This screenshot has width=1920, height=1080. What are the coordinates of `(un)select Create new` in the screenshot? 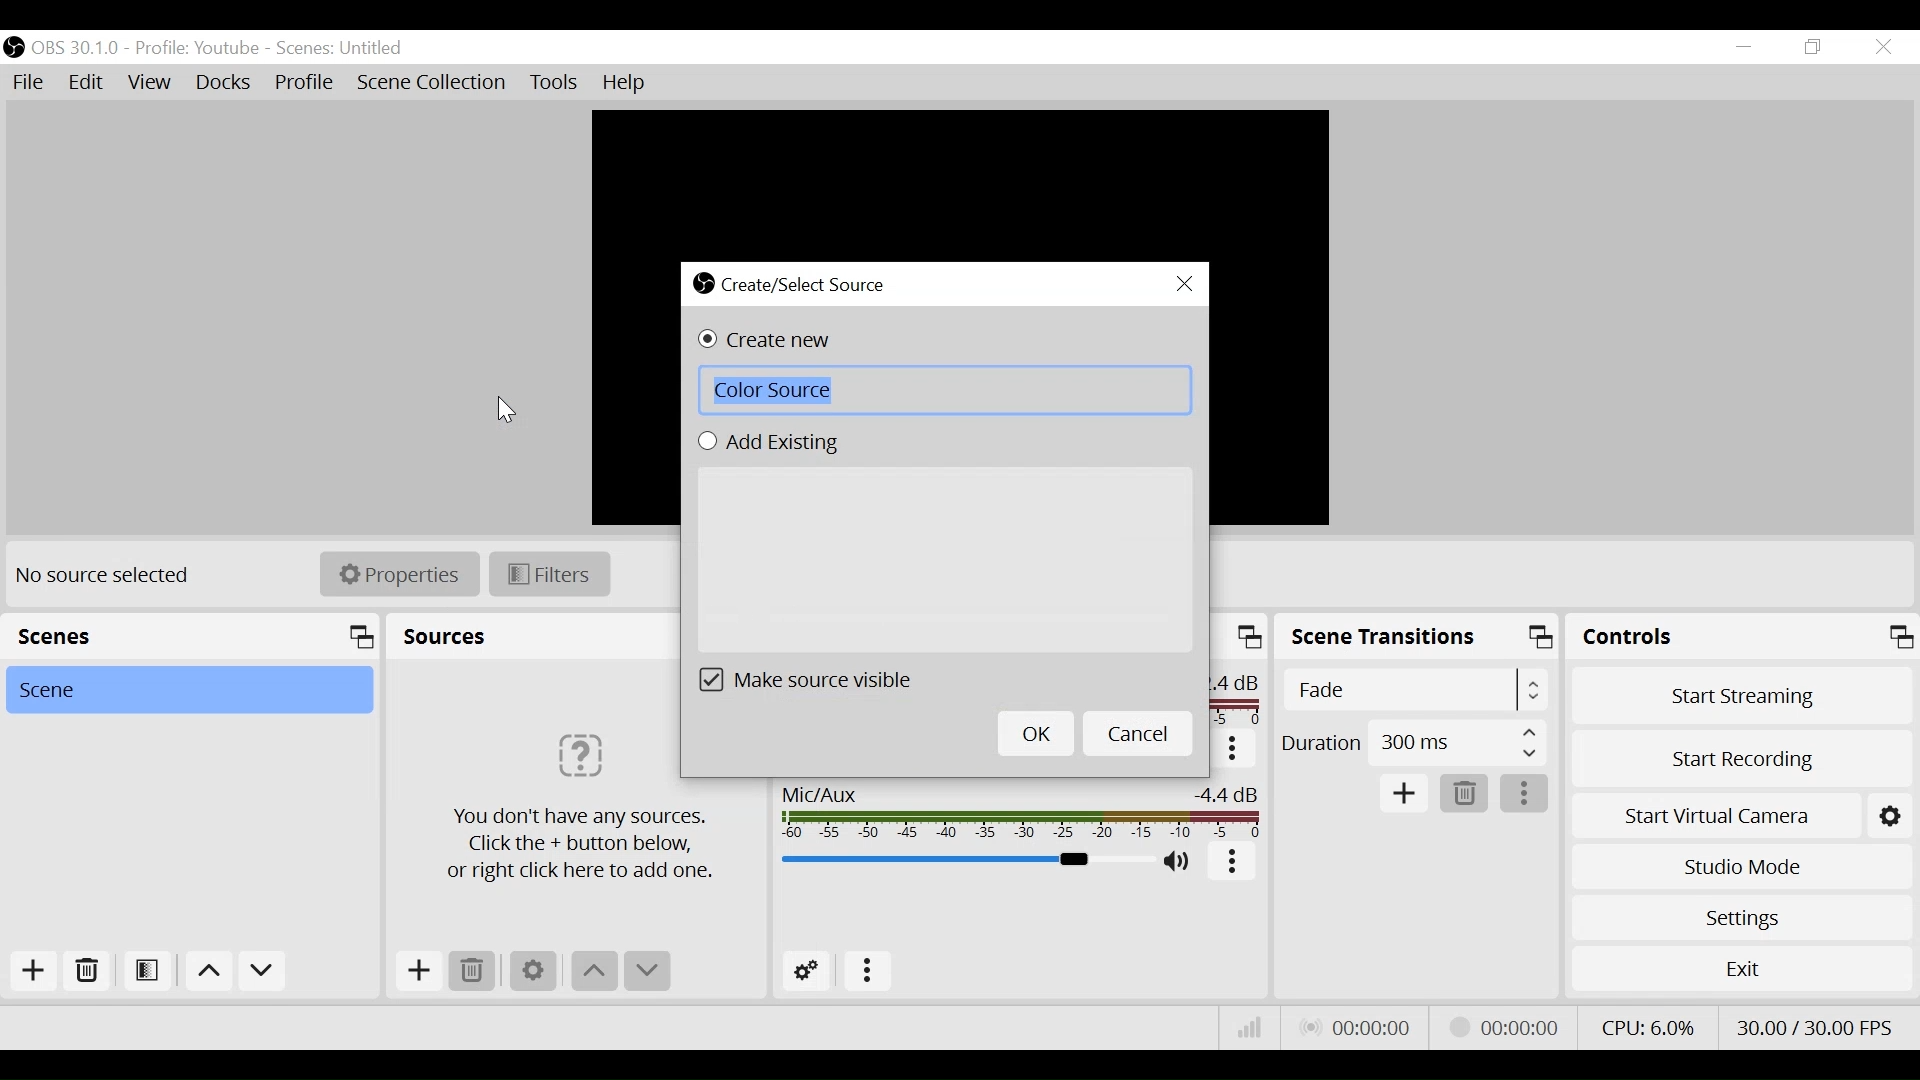 It's located at (769, 341).